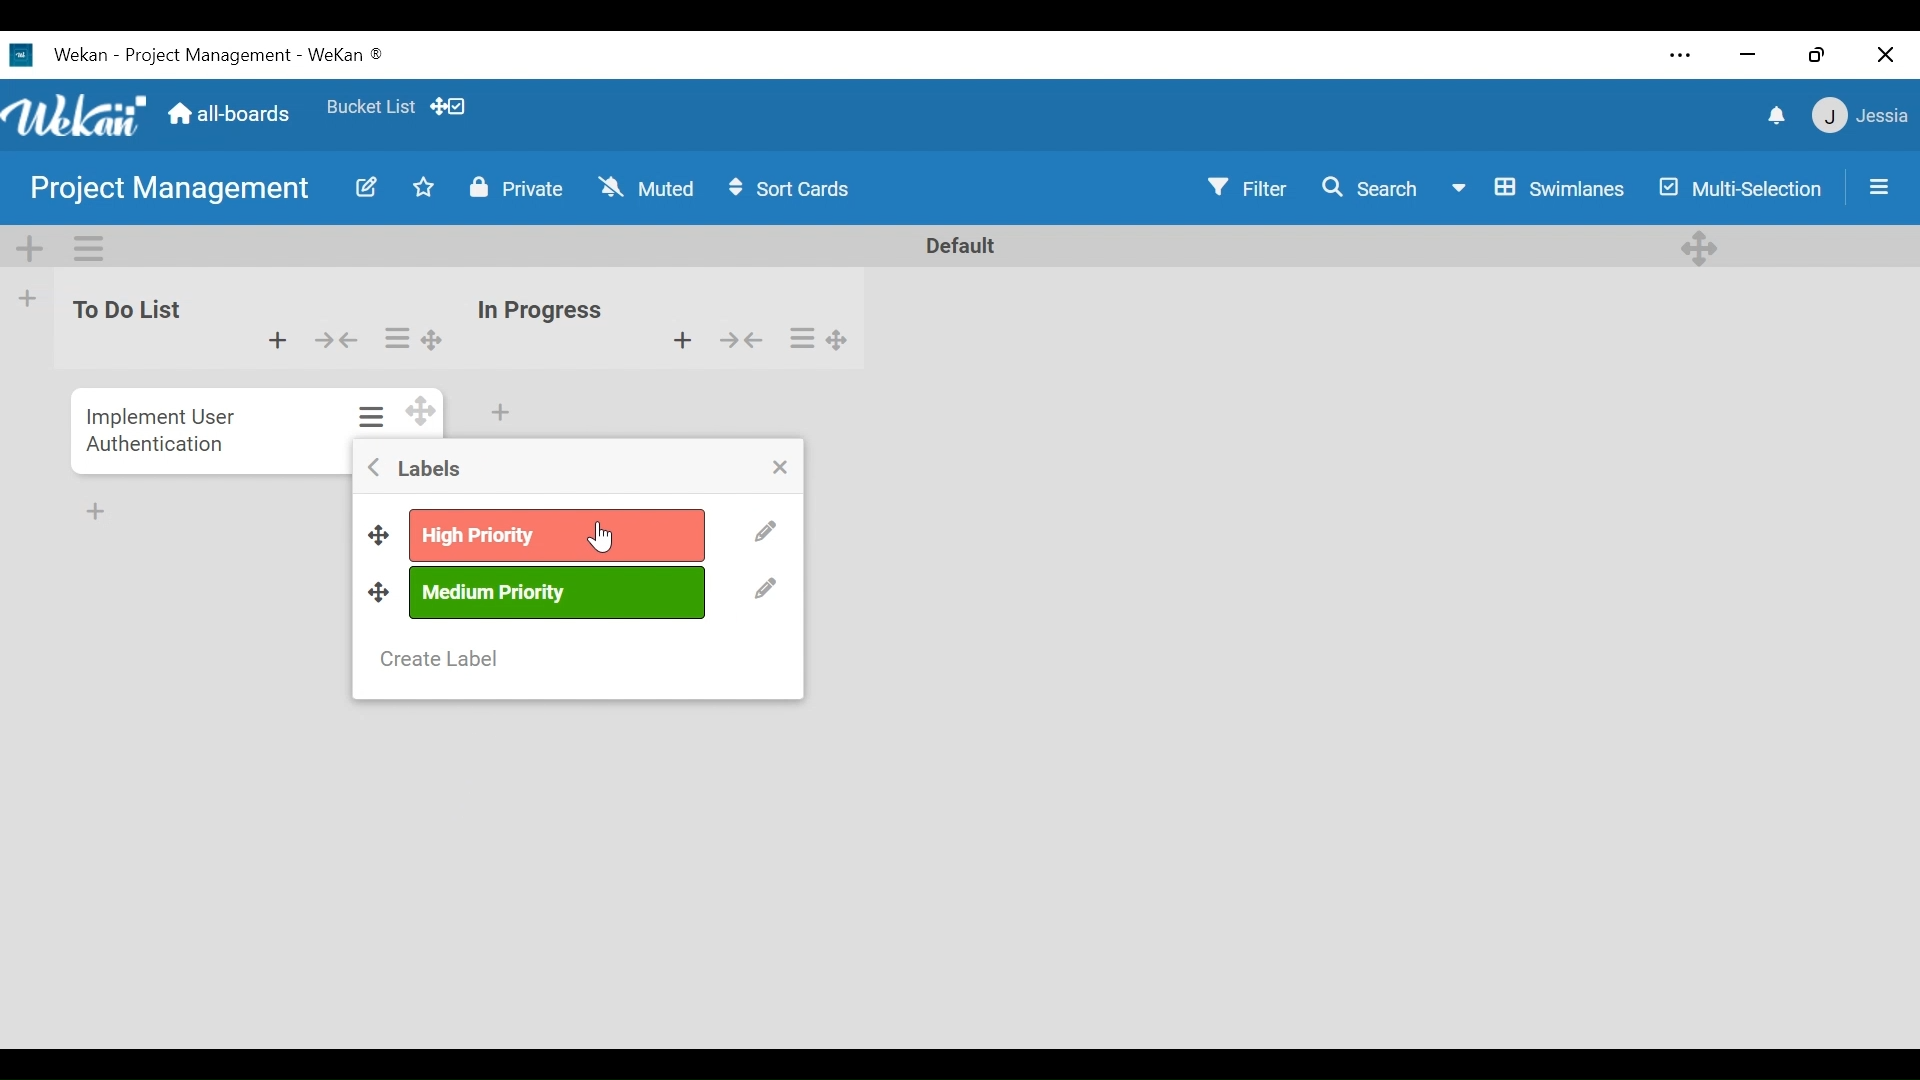  What do you see at coordinates (31, 250) in the screenshot?
I see `add swimlane` at bounding box center [31, 250].